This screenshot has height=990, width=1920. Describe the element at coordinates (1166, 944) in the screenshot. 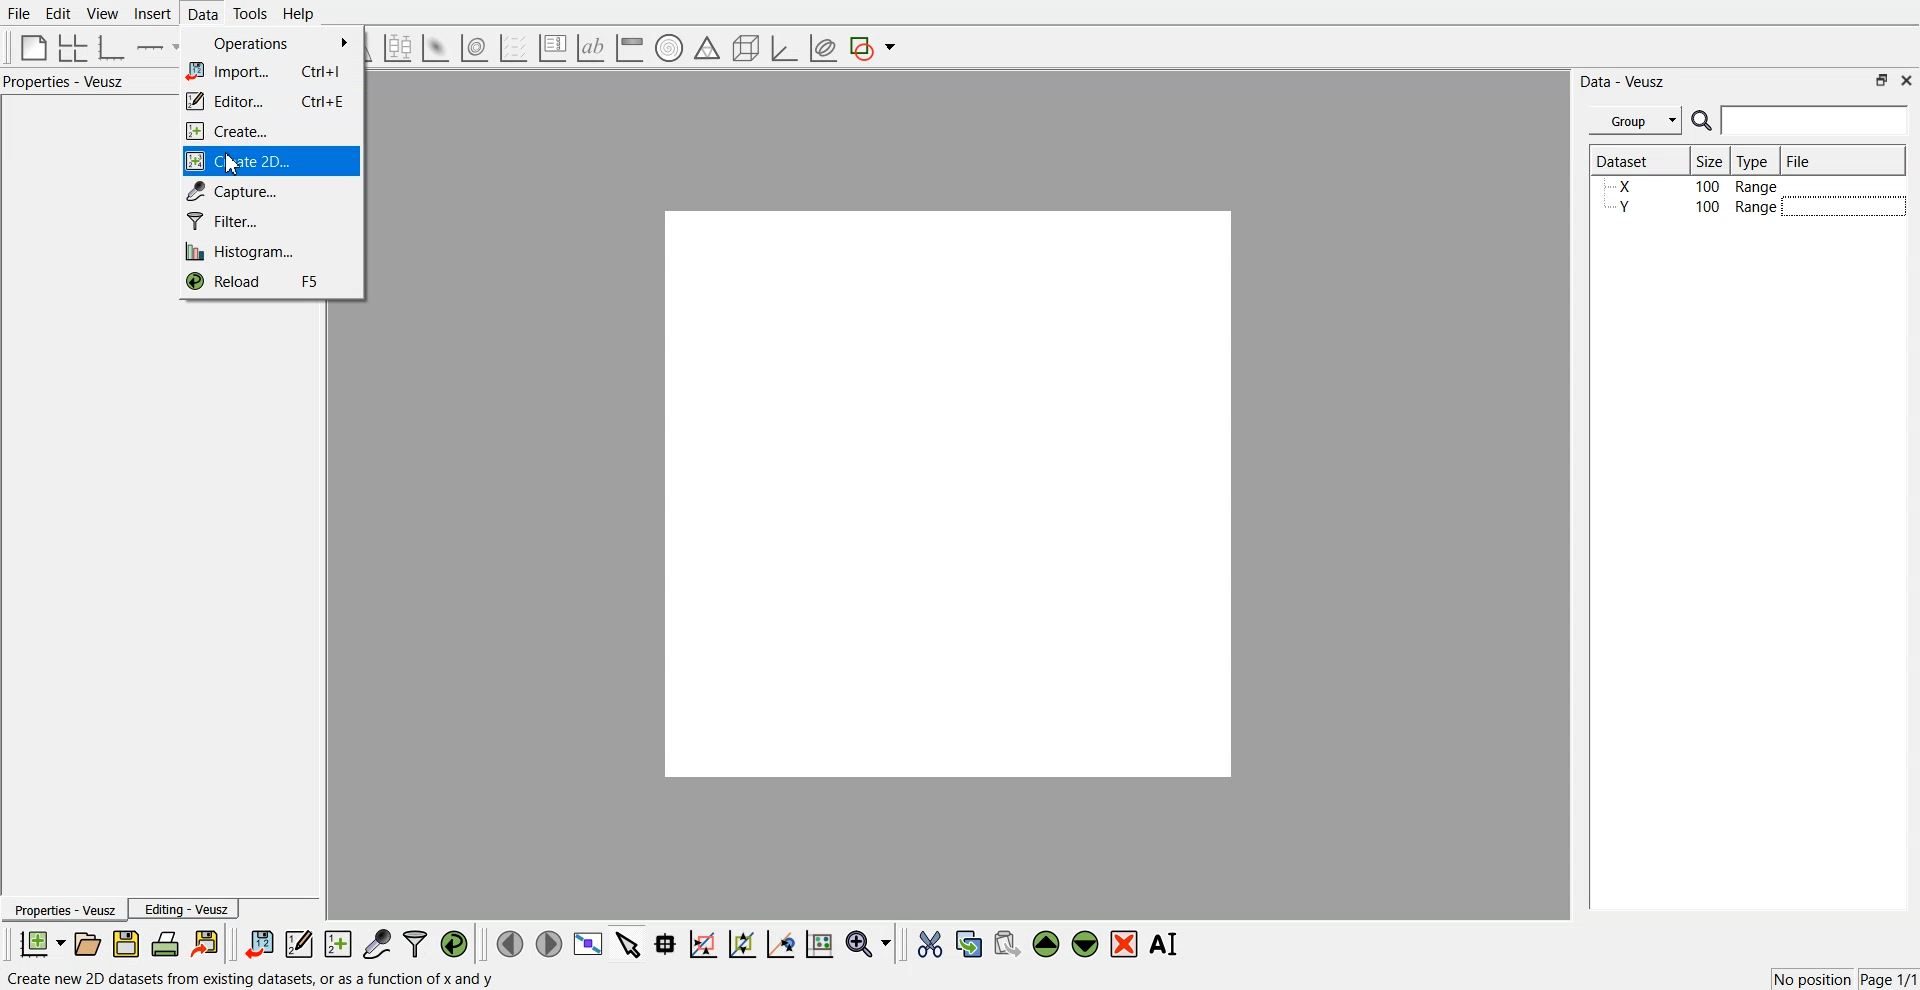

I see `Rename the selected widget` at that location.